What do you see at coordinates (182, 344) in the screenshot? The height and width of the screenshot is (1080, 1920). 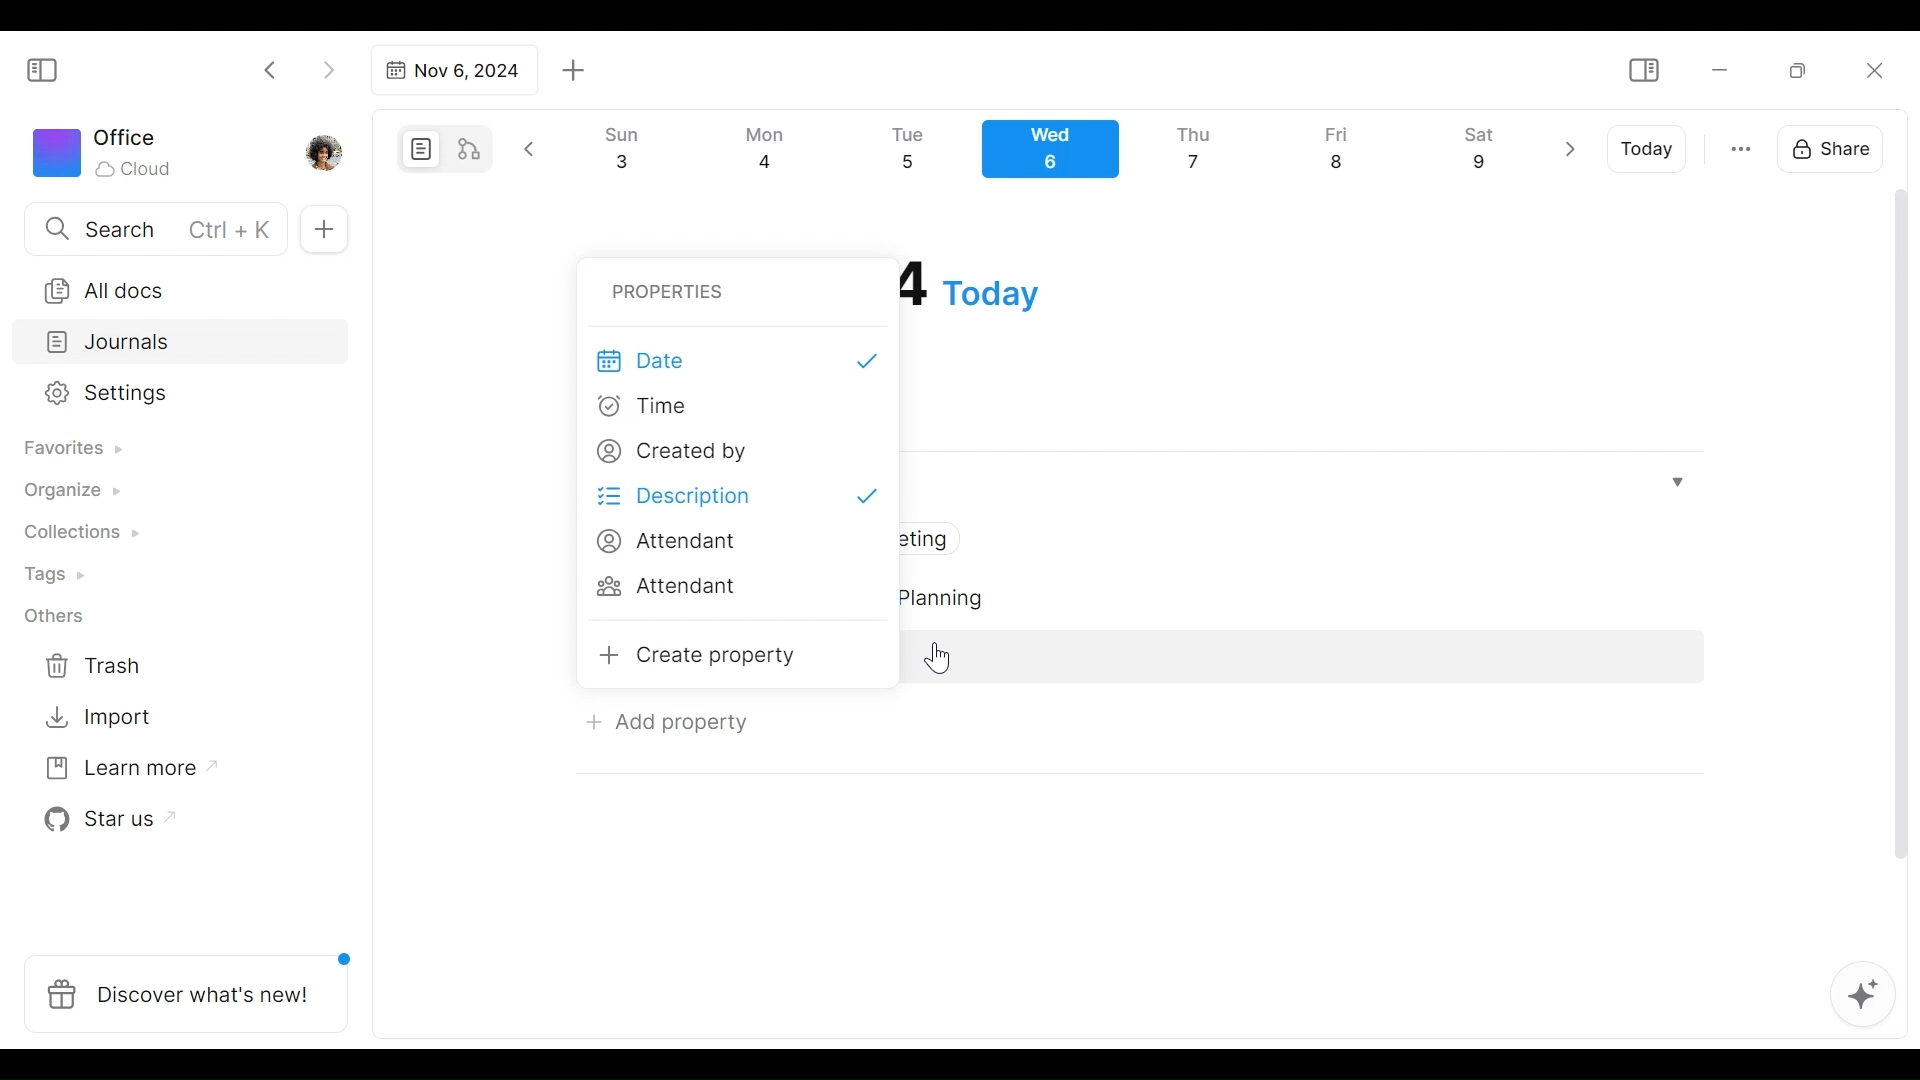 I see `Journals` at bounding box center [182, 344].